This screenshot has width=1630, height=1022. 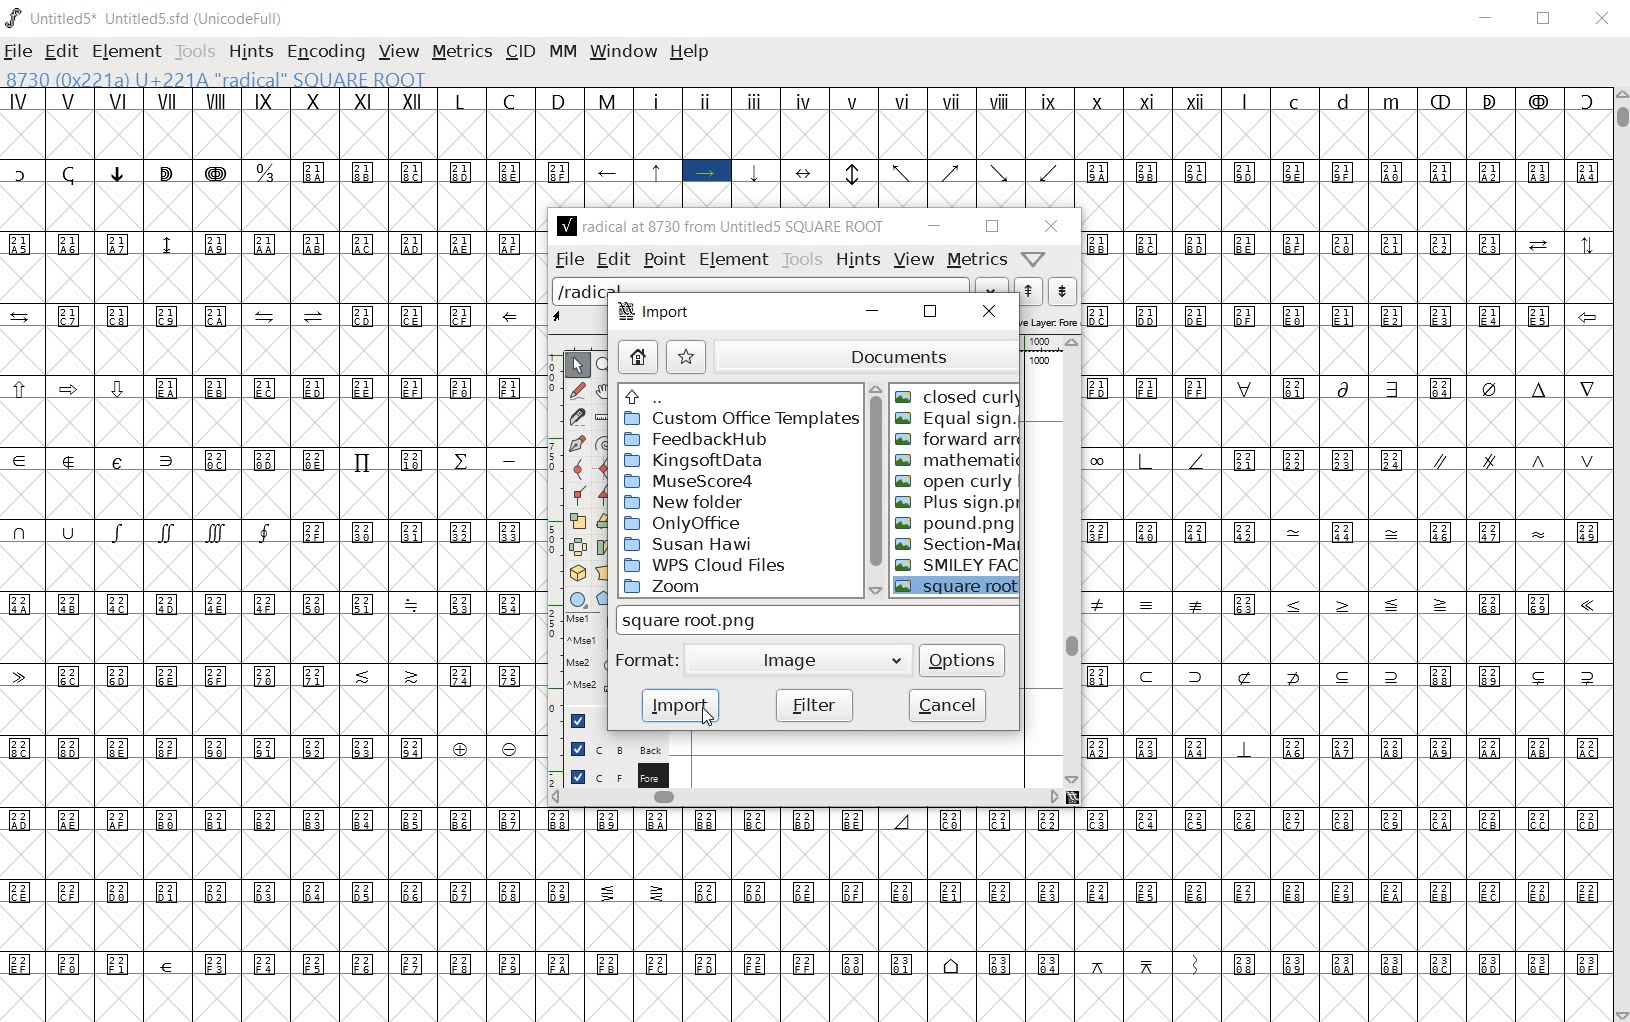 I want to click on filter, so click(x=816, y=704).